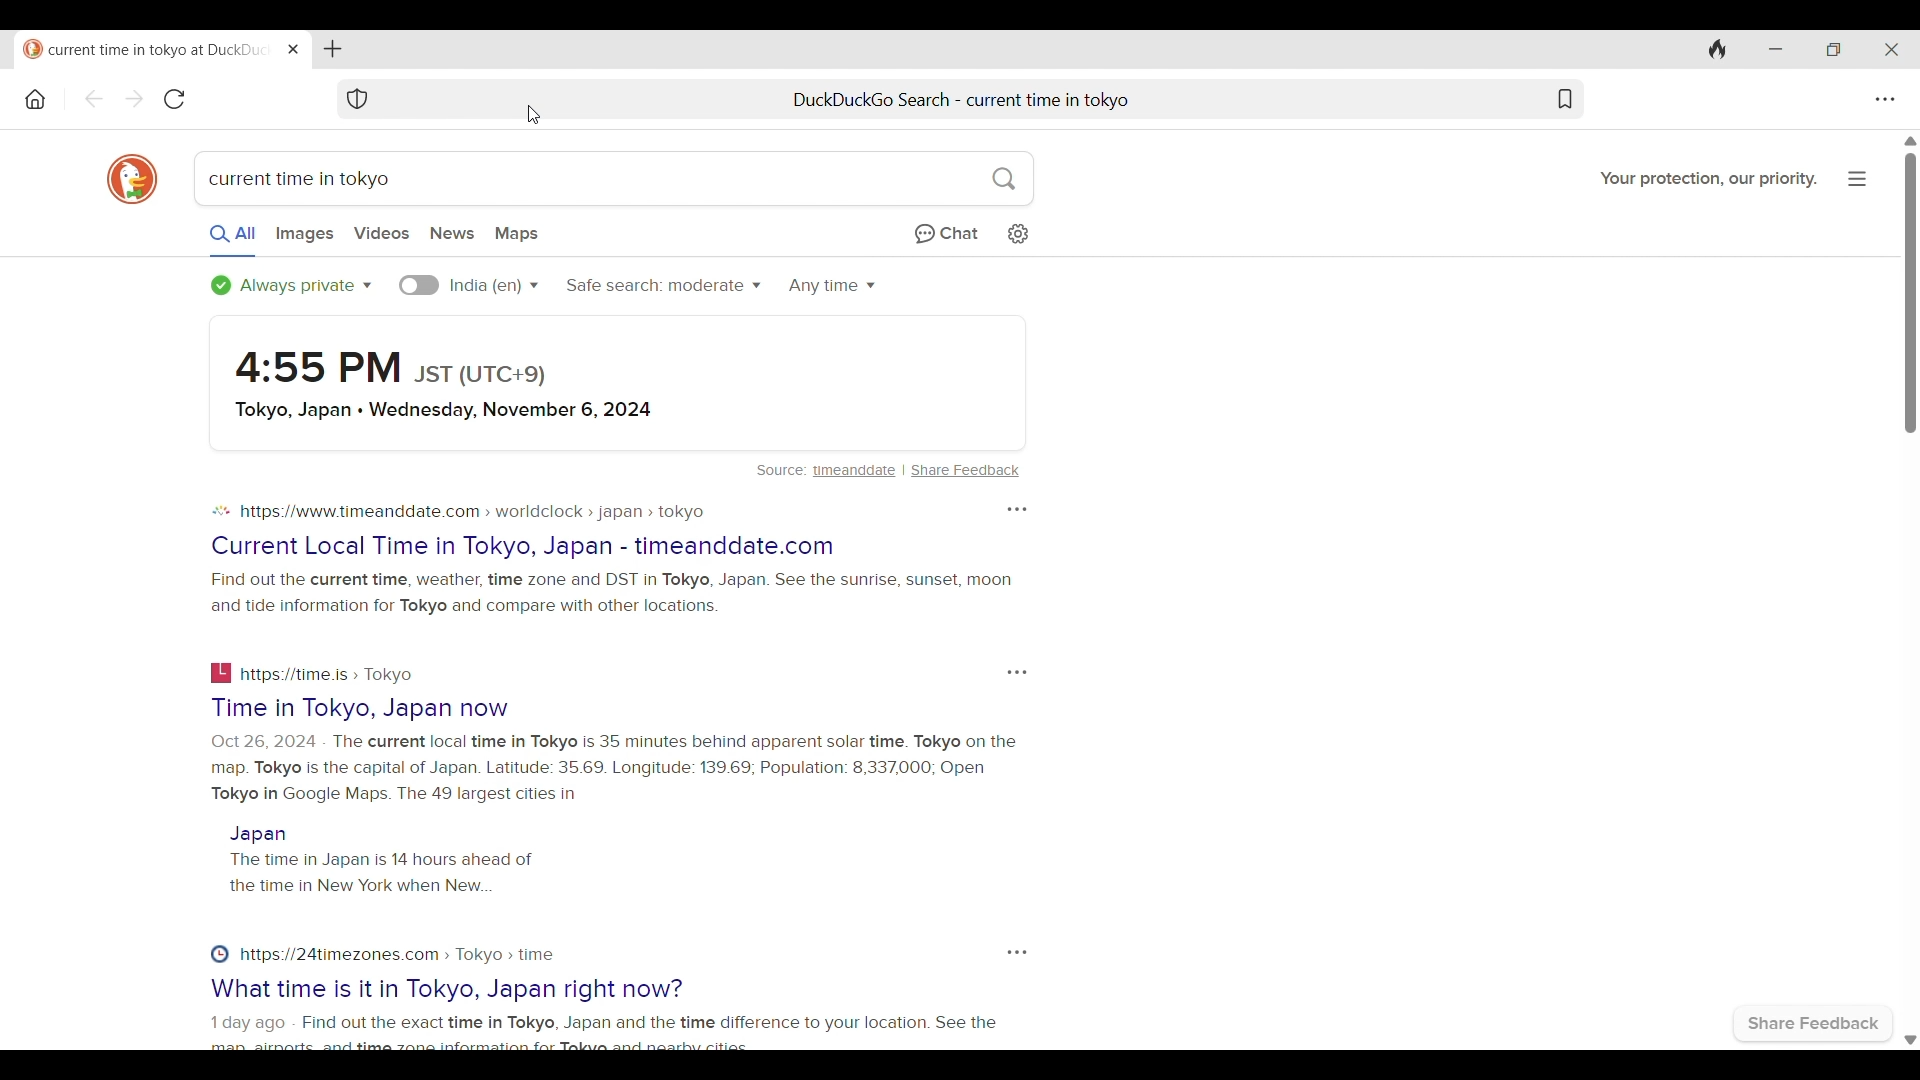  What do you see at coordinates (217, 954) in the screenshot?
I see `Site logo` at bounding box center [217, 954].